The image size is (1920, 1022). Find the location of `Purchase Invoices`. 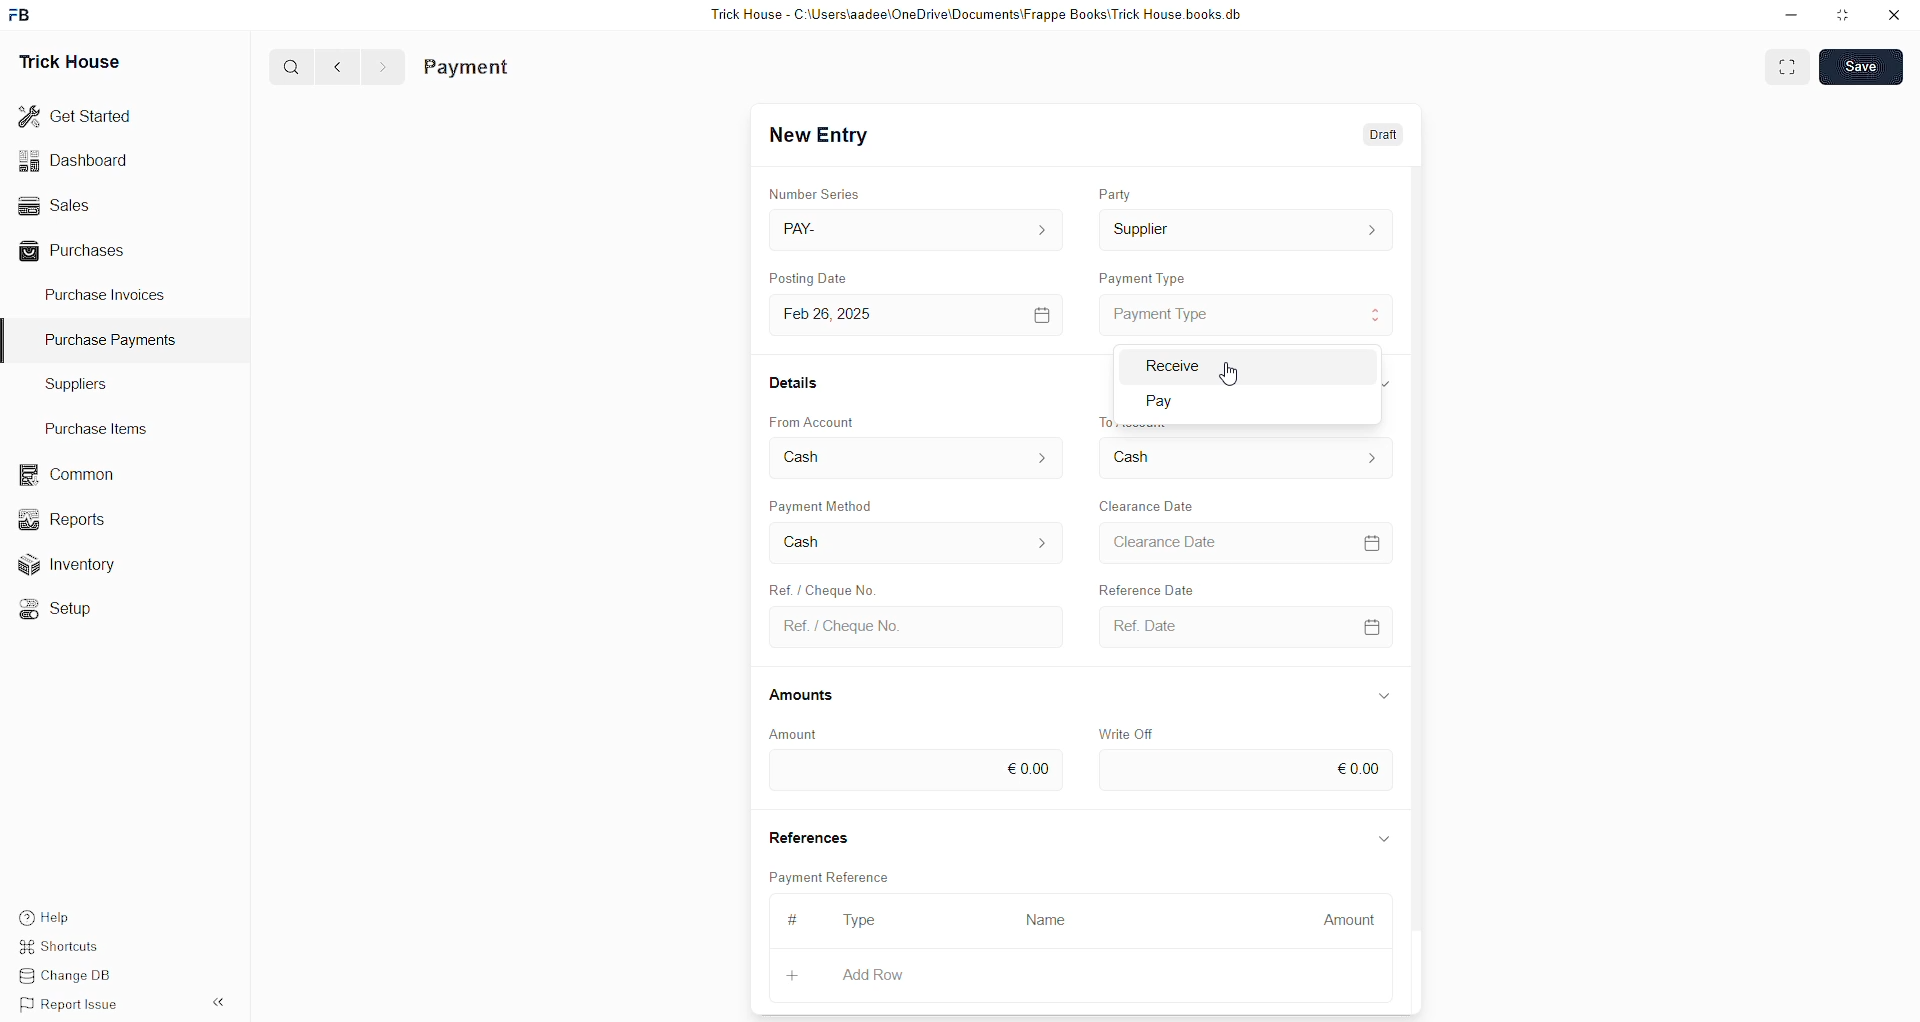

Purchase Invoices is located at coordinates (103, 298).